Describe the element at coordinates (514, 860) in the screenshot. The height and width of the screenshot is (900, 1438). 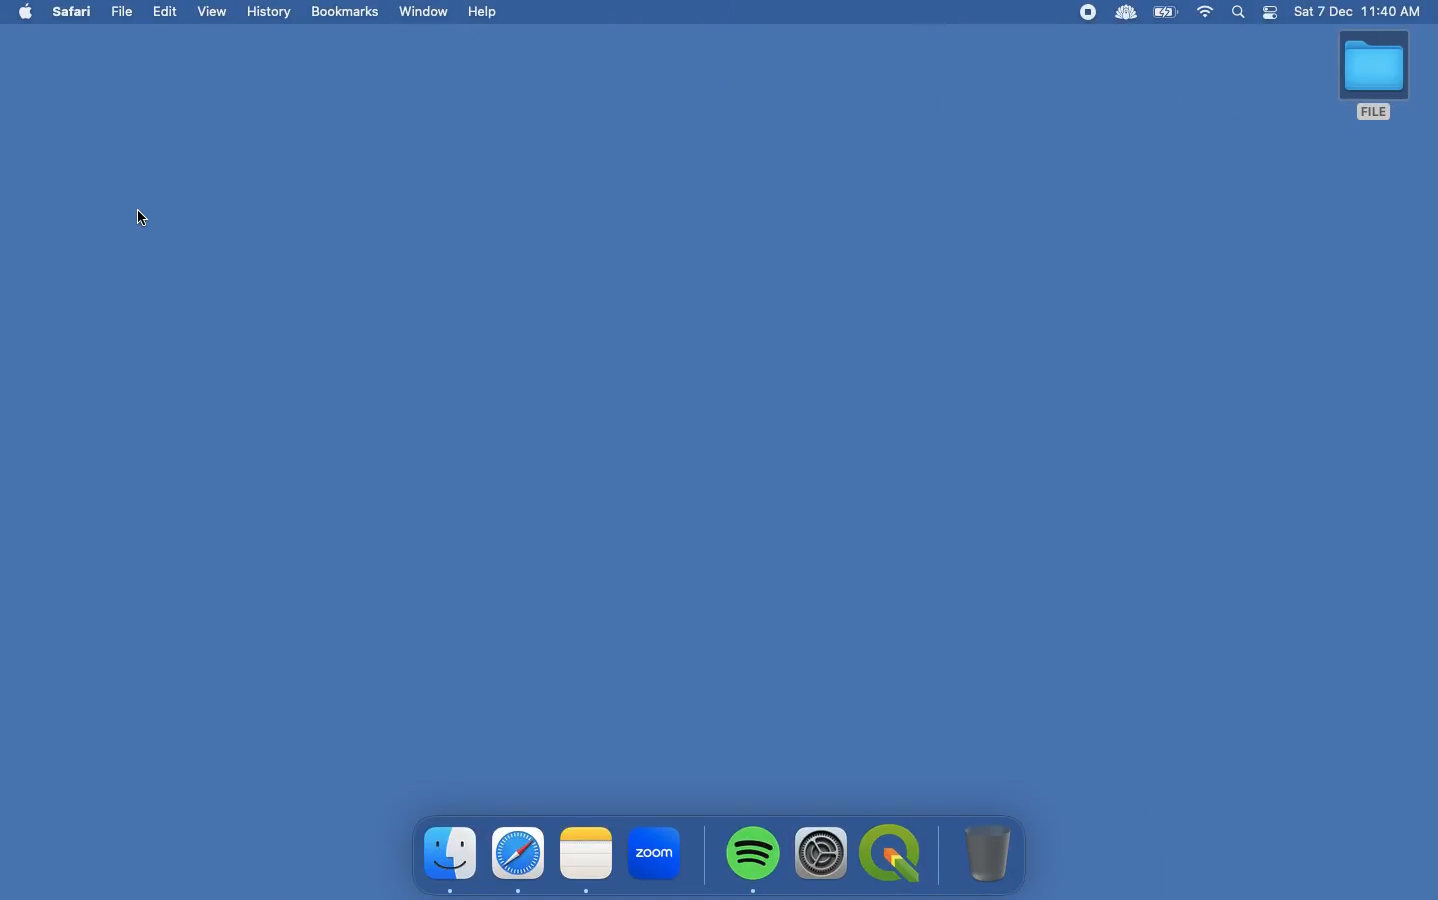
I see `safari` at that location.